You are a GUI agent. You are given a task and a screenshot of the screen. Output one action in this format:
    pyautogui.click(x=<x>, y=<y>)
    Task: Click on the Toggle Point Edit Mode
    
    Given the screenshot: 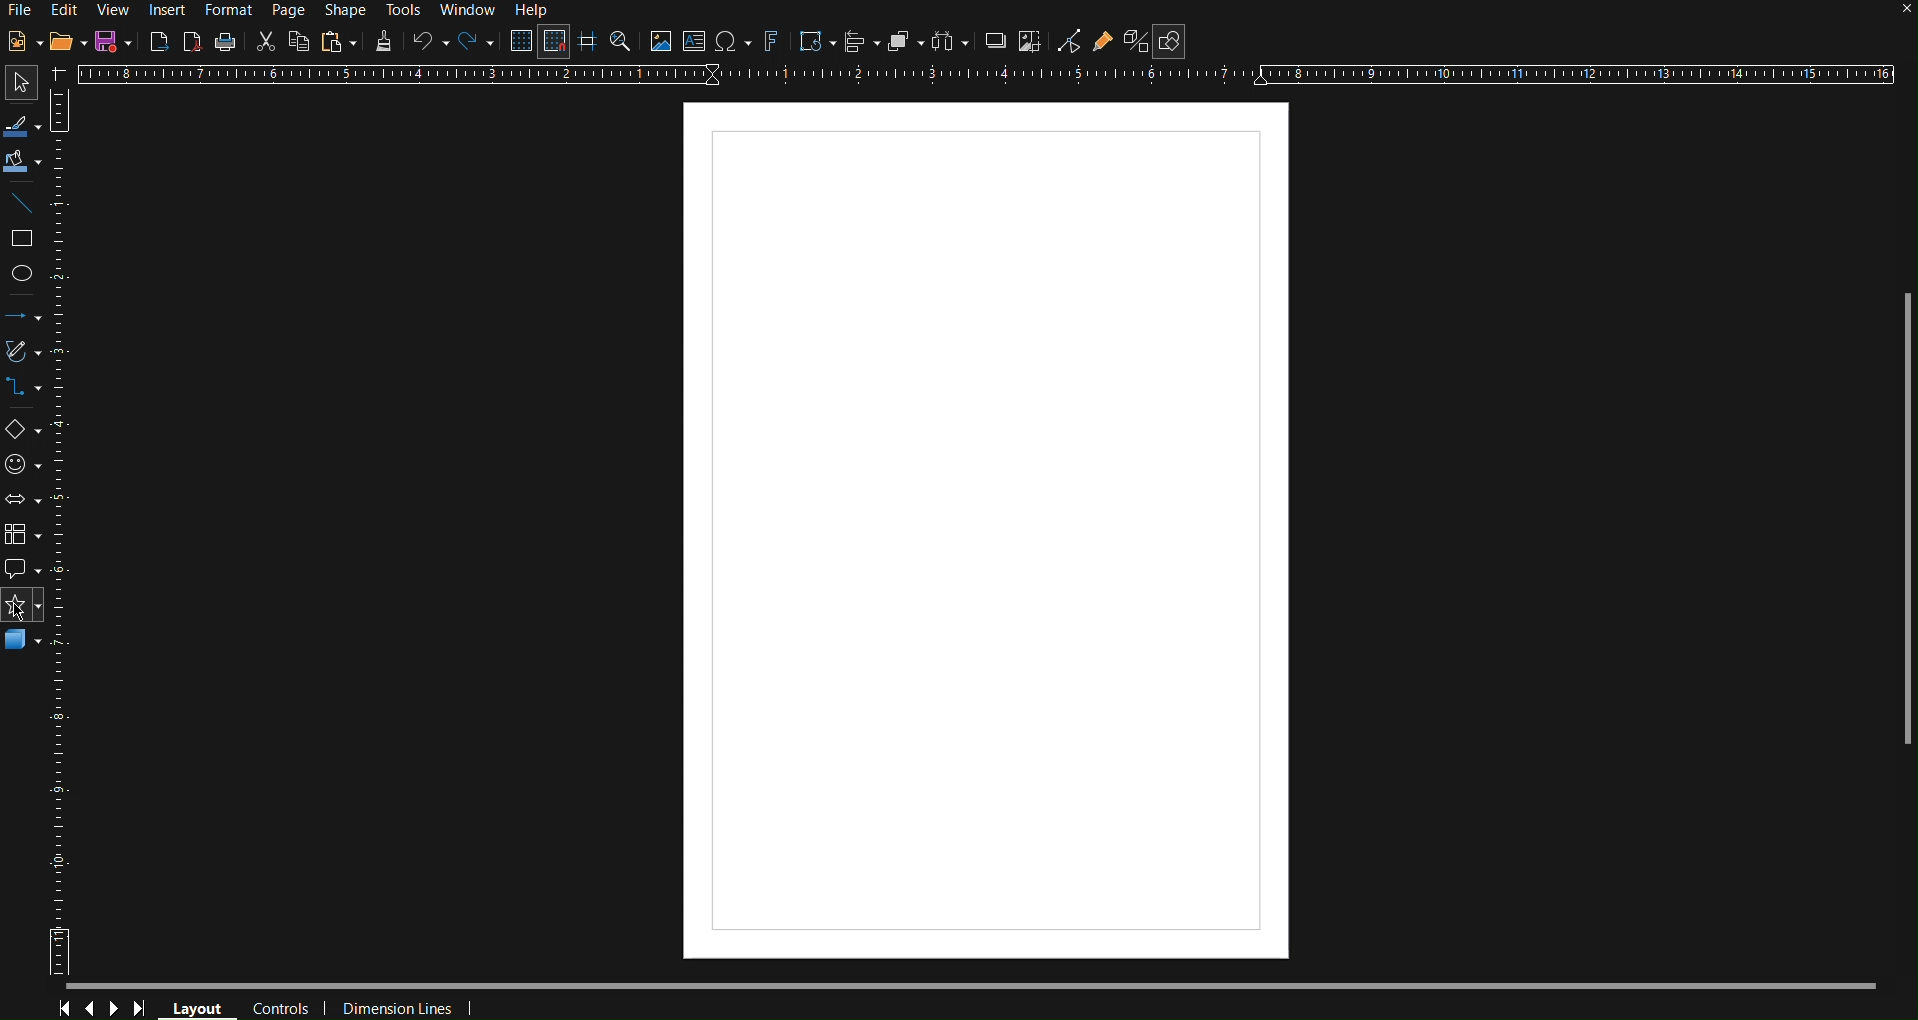 What is the action you would take?
    pyautogui.click(x=1070, y=42)
    